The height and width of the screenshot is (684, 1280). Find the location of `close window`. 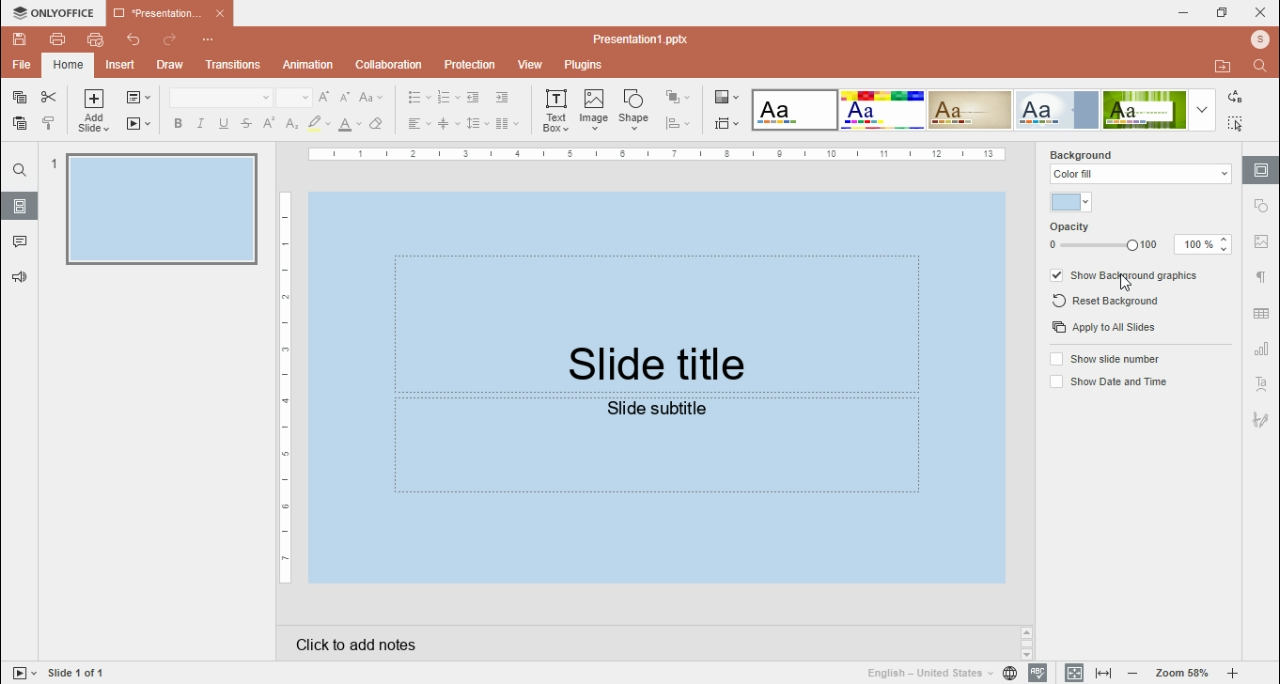

close window is located at coordinates (1260, 13).